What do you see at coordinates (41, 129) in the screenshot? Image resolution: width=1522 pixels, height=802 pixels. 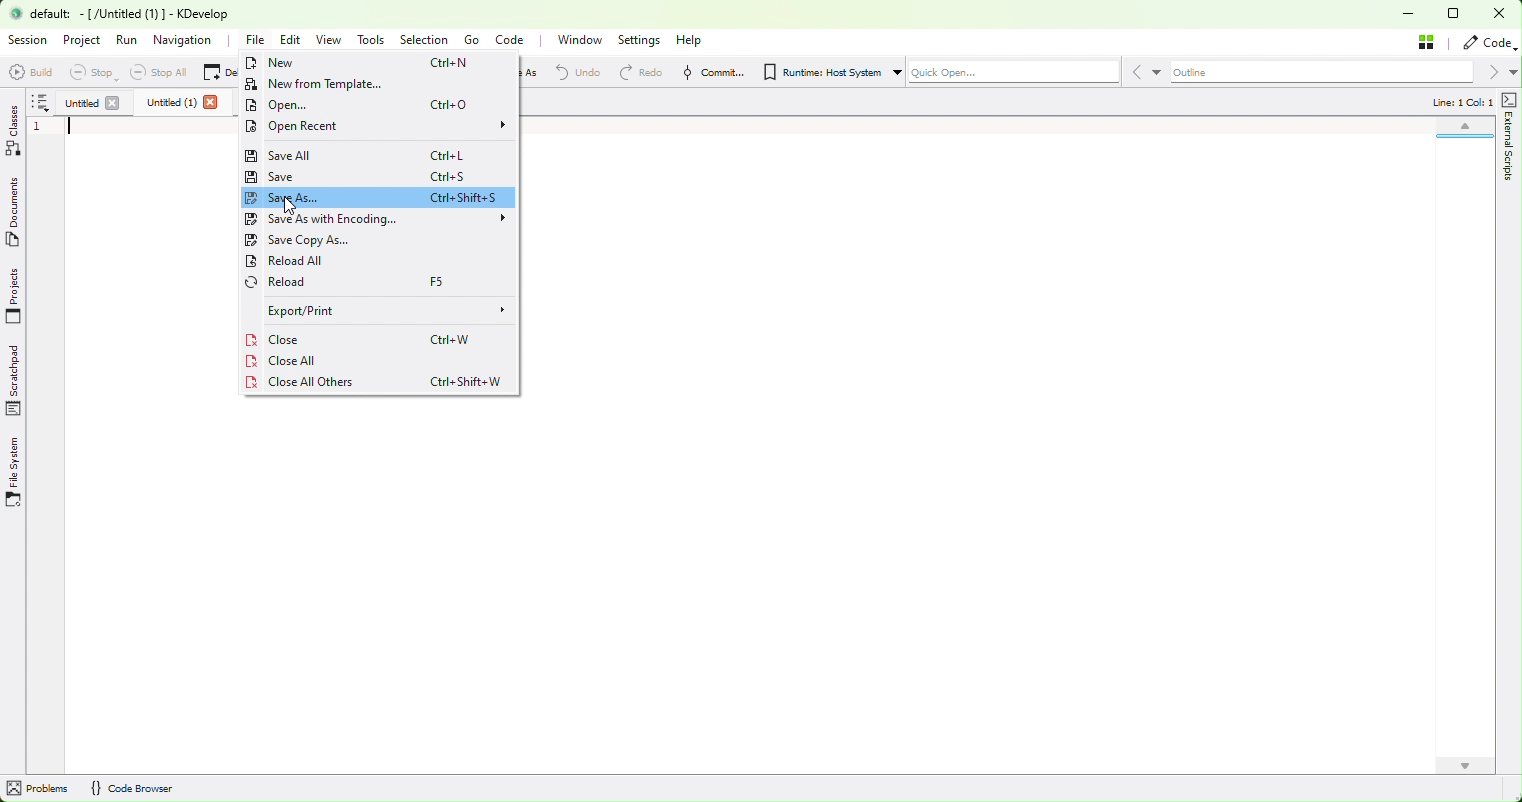 I see `line number` at bounding box center [41, 129].